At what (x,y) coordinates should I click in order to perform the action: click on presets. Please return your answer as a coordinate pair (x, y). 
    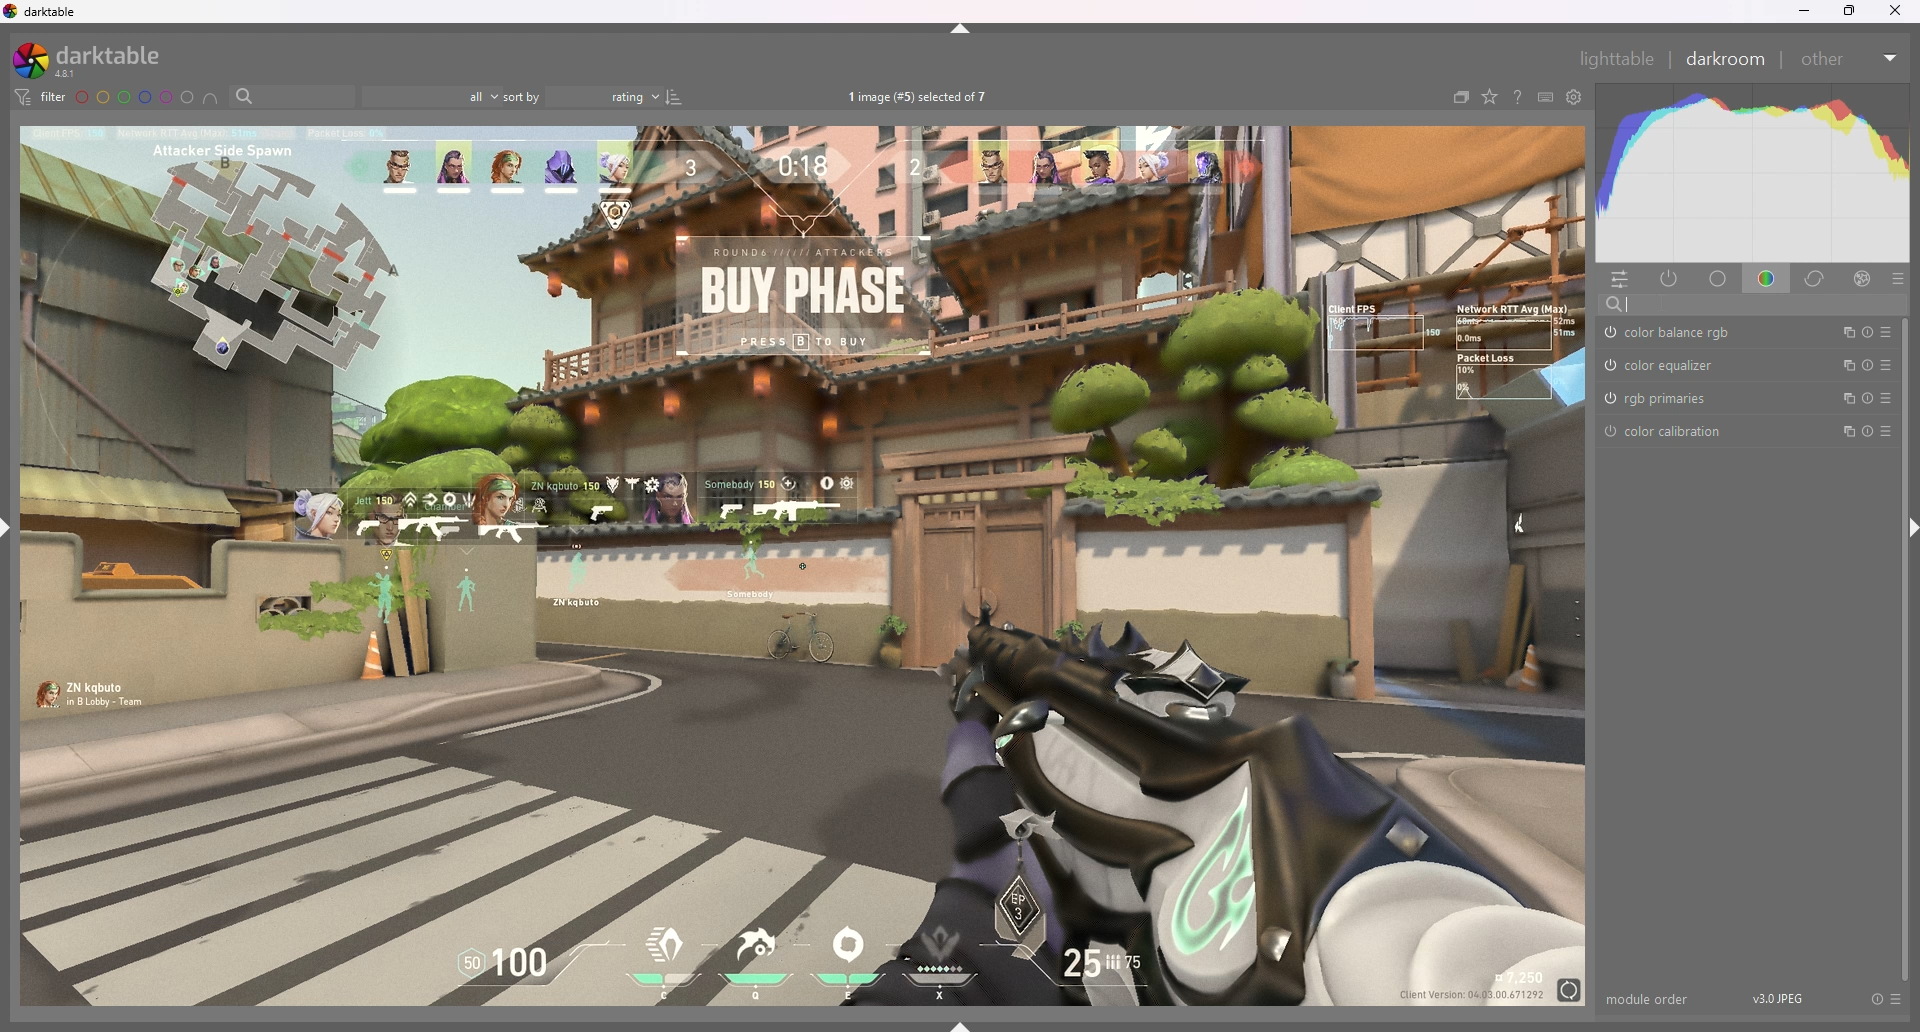
    Looking at the image, I should click on (1899, 279).